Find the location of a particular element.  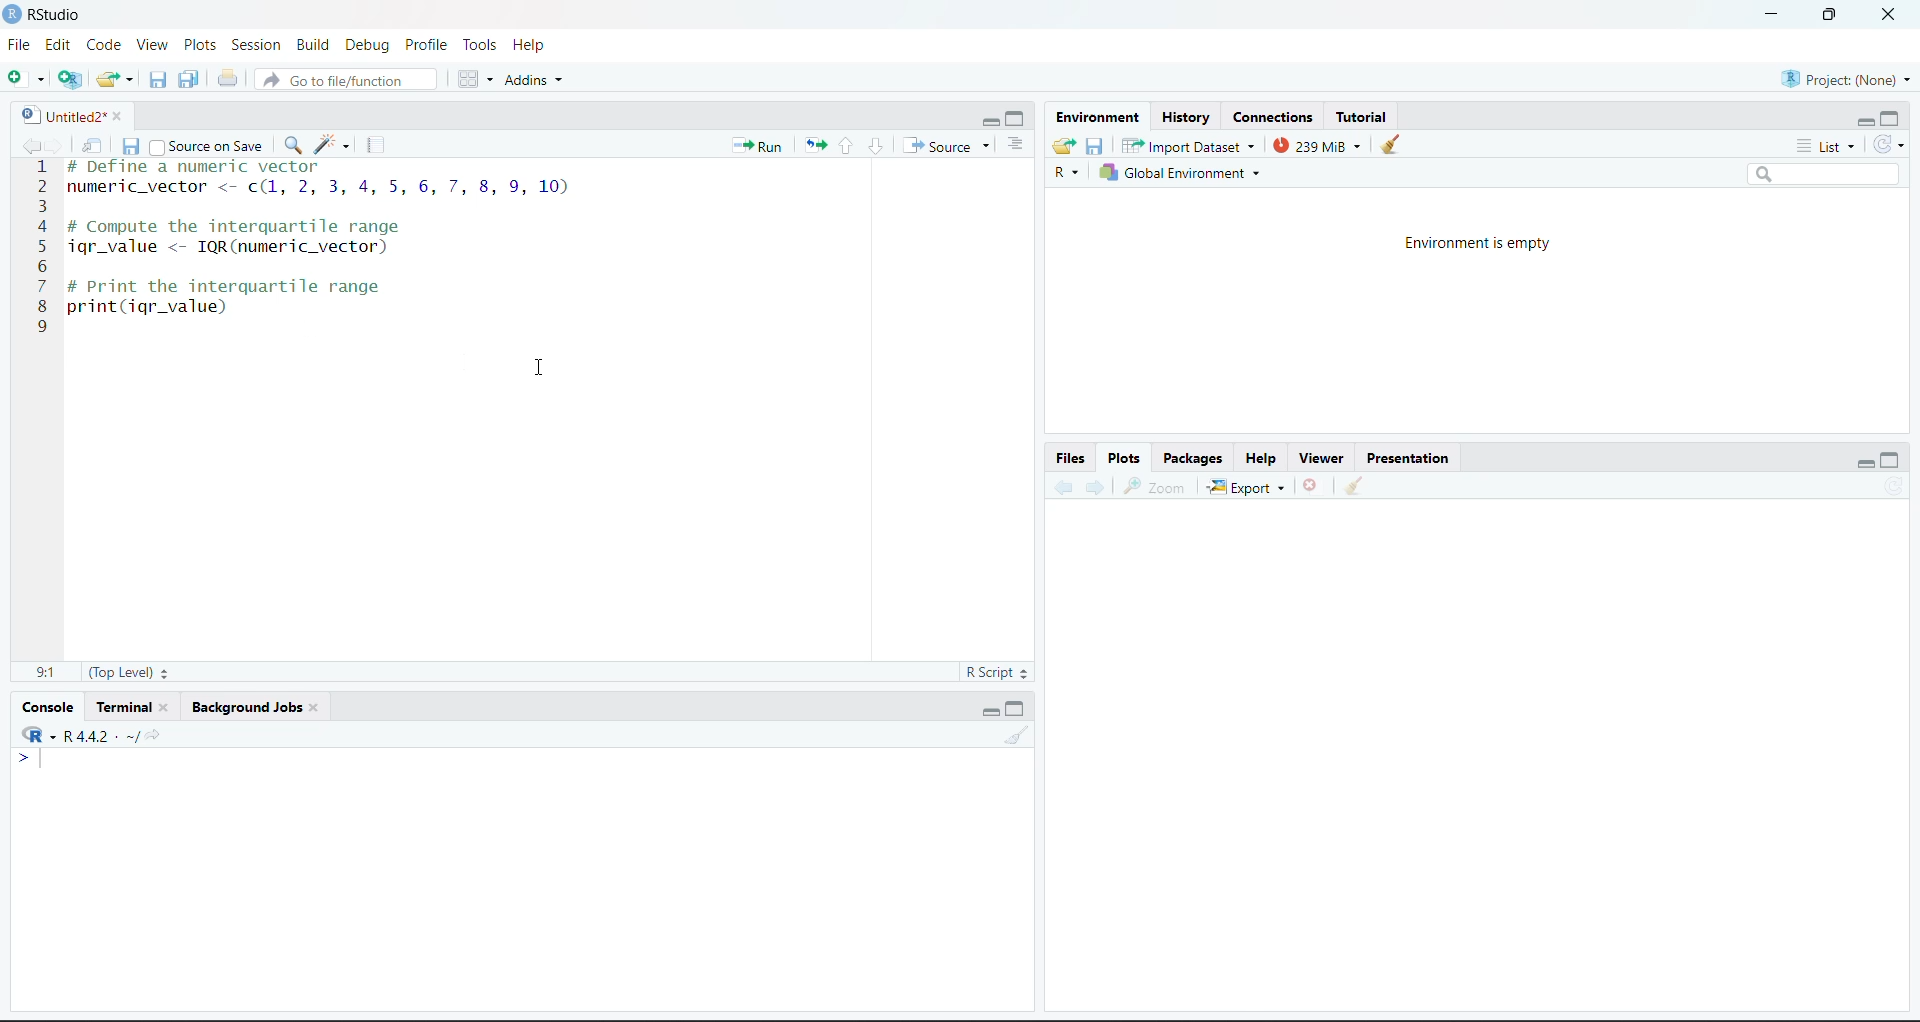

Export is located at coordinates (1249, 487).